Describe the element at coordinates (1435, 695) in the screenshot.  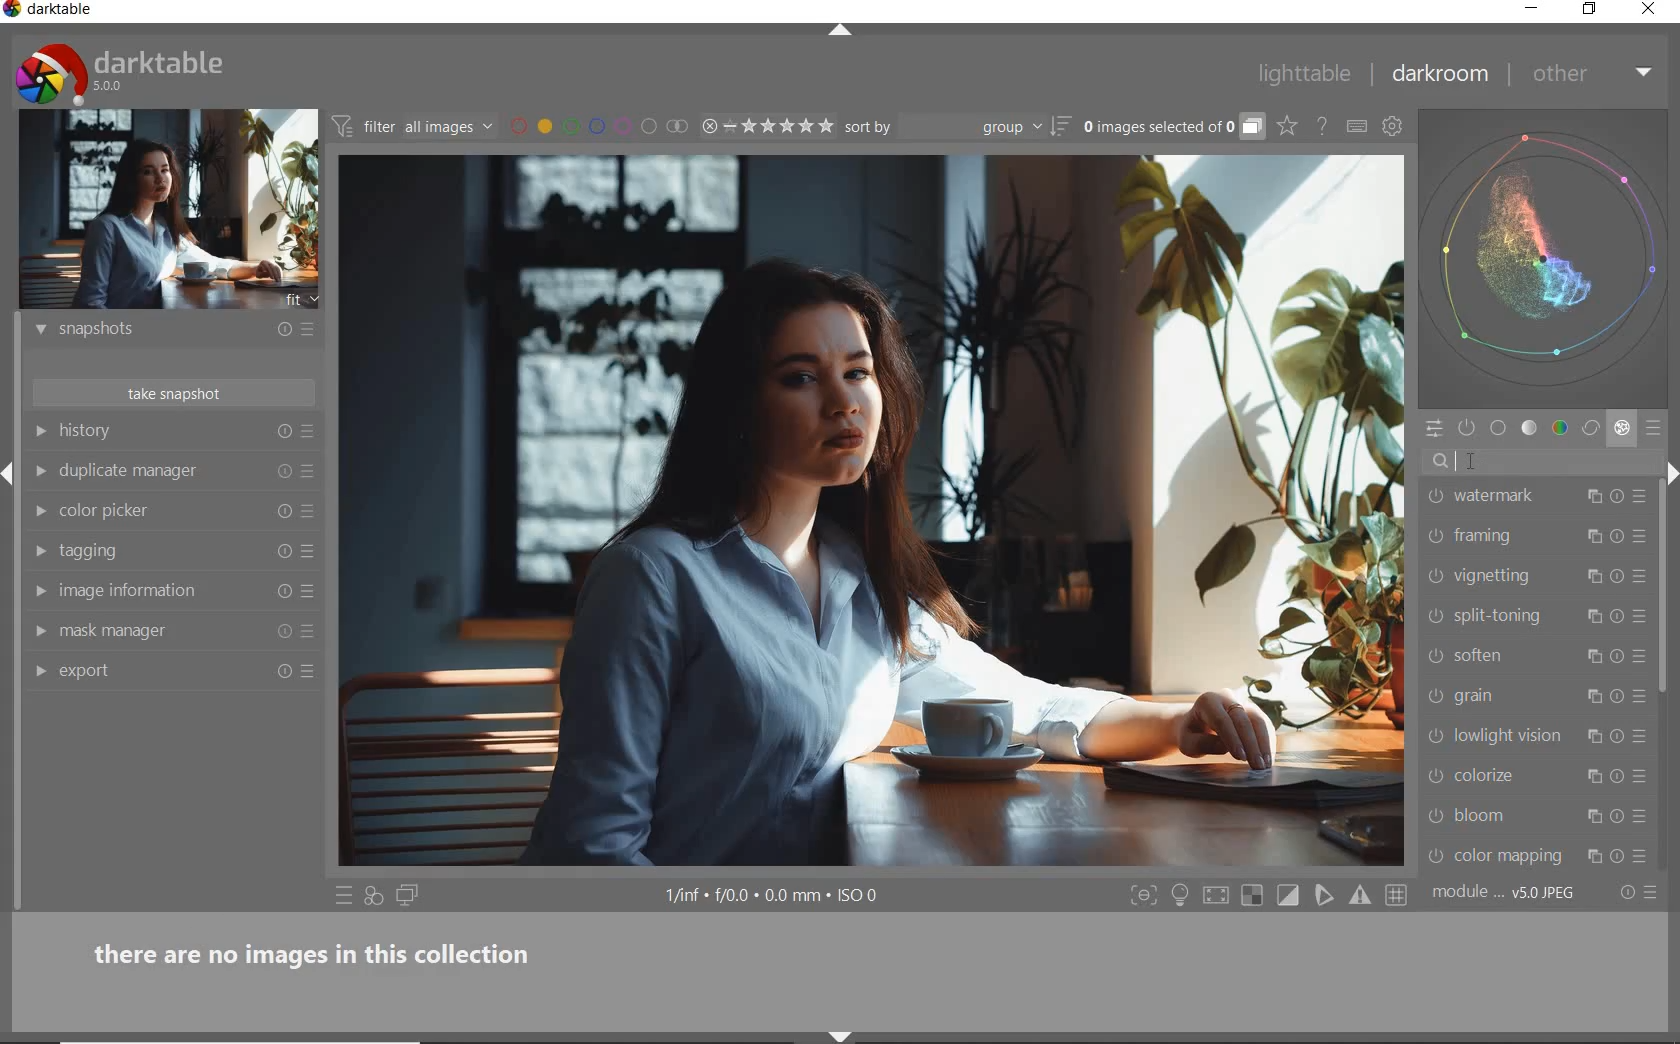
I see `'grain' is switched off` at that location.